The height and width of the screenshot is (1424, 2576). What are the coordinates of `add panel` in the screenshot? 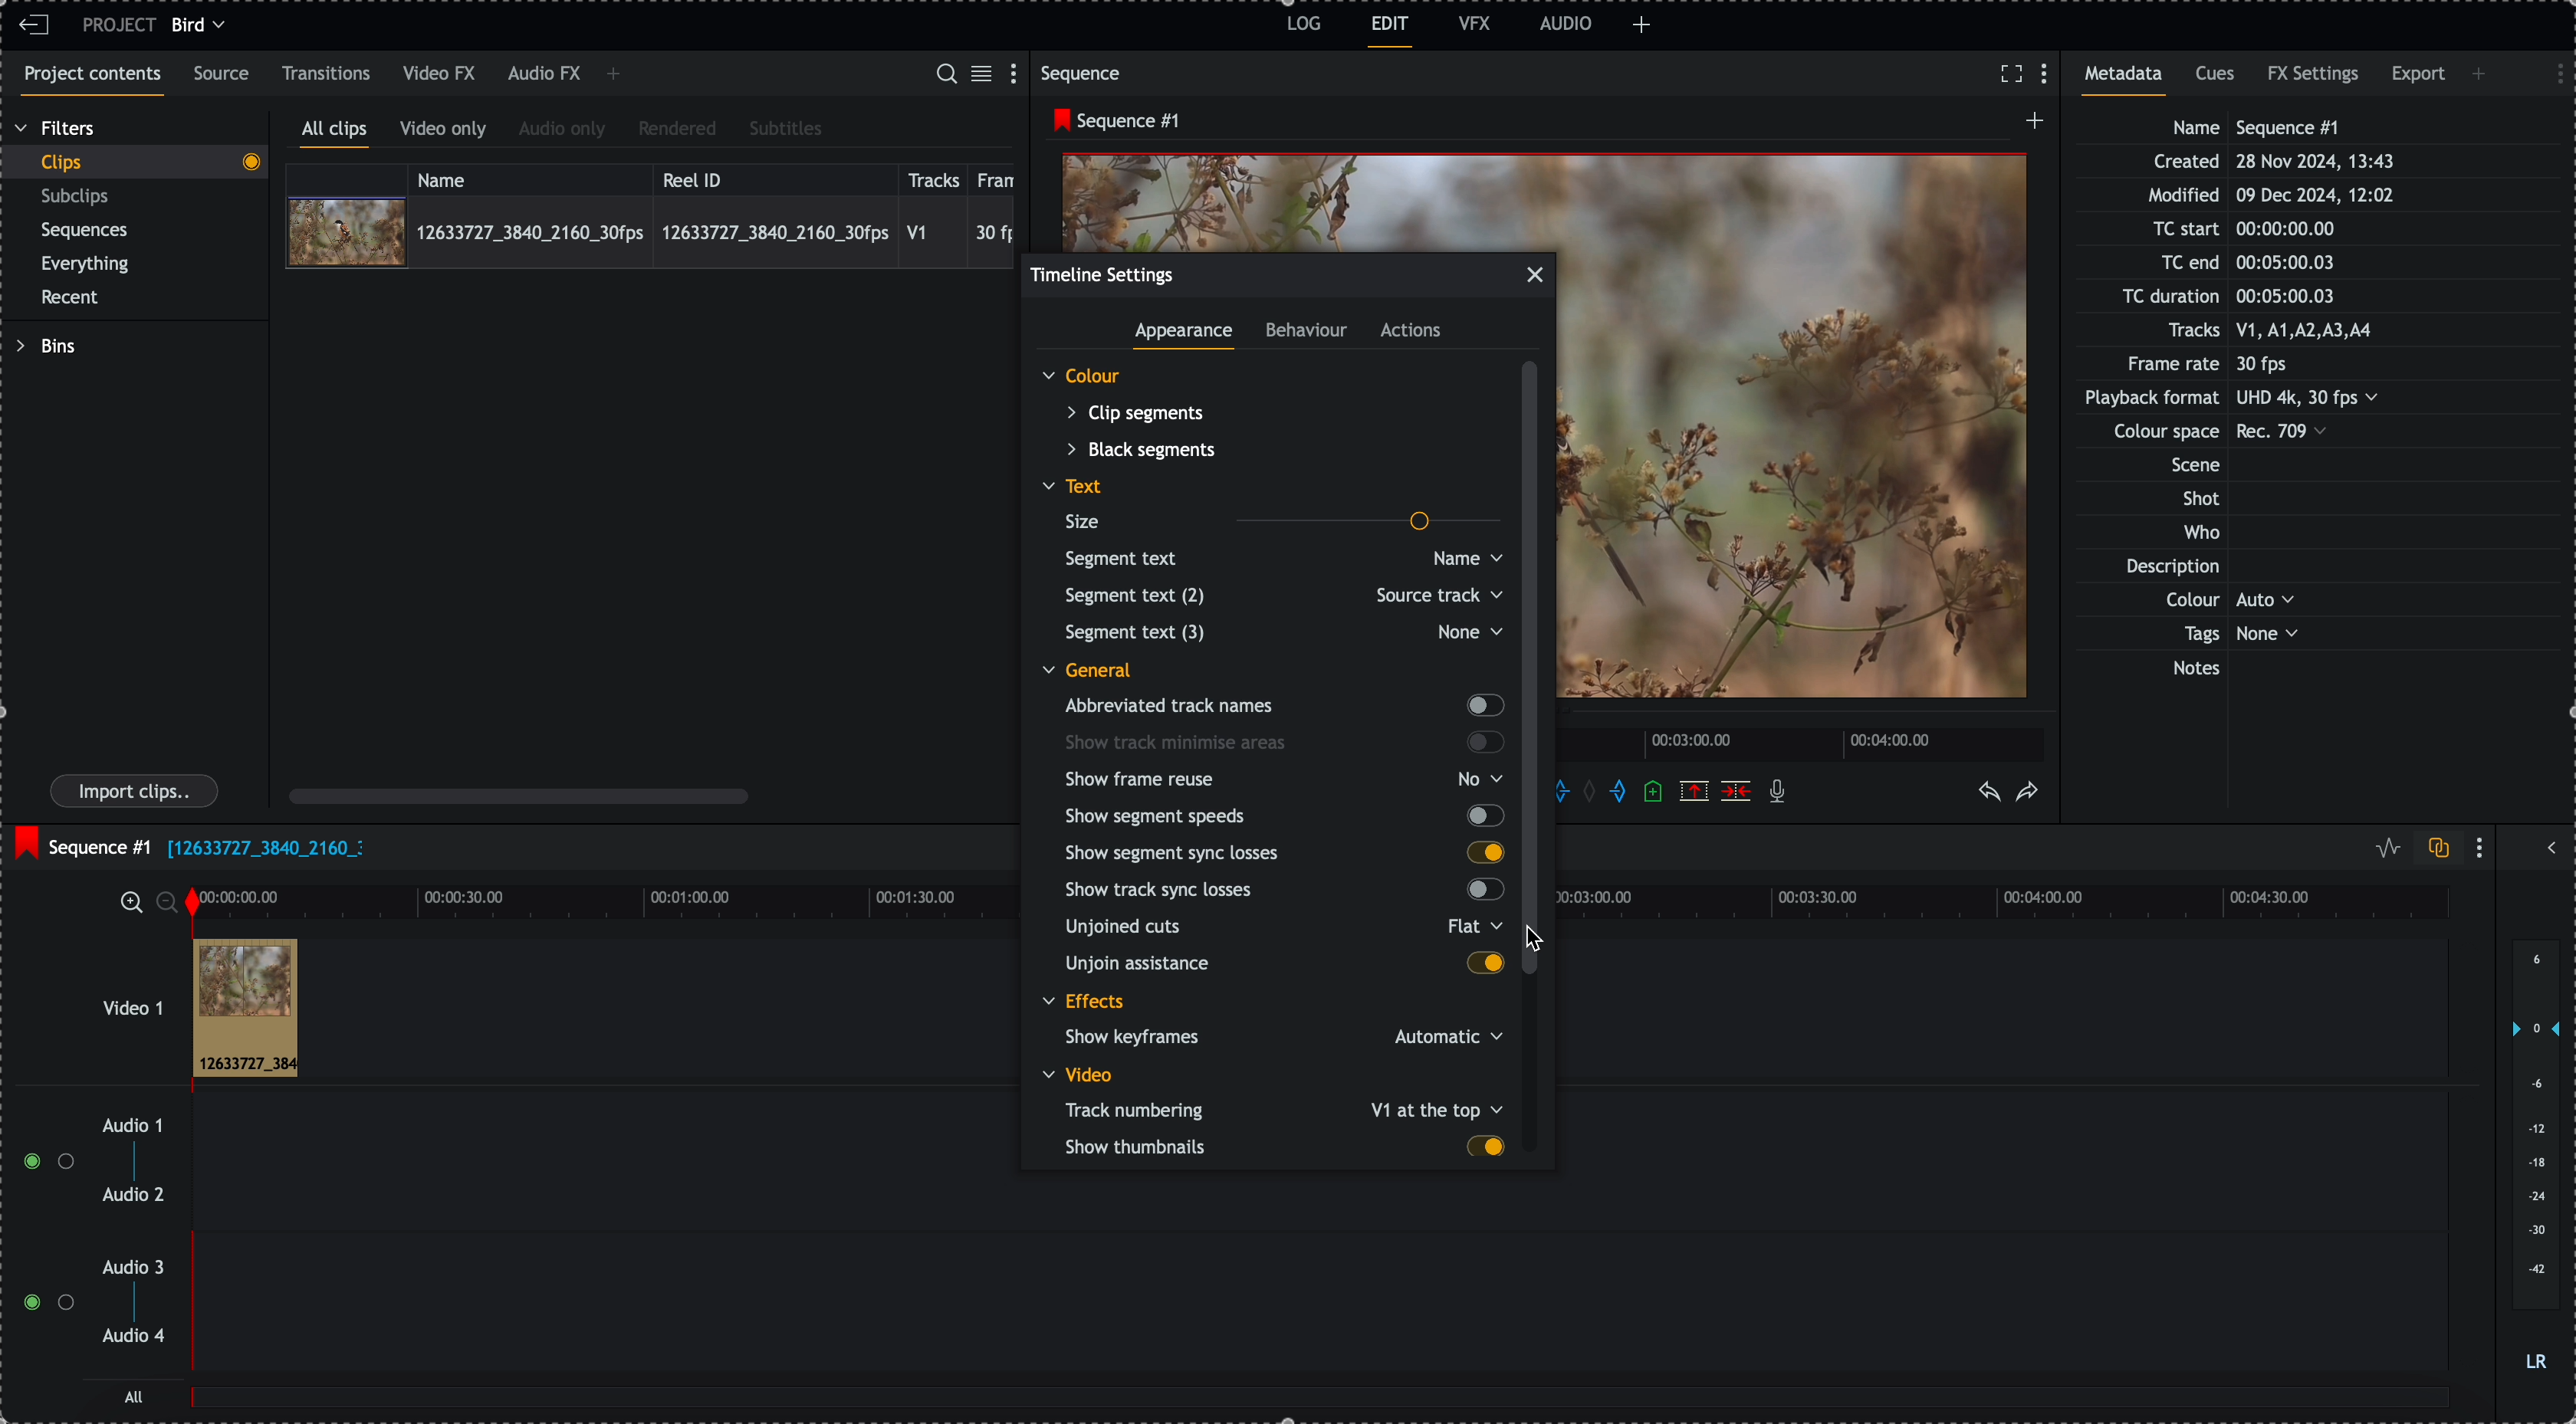 It's located at (613, 76).